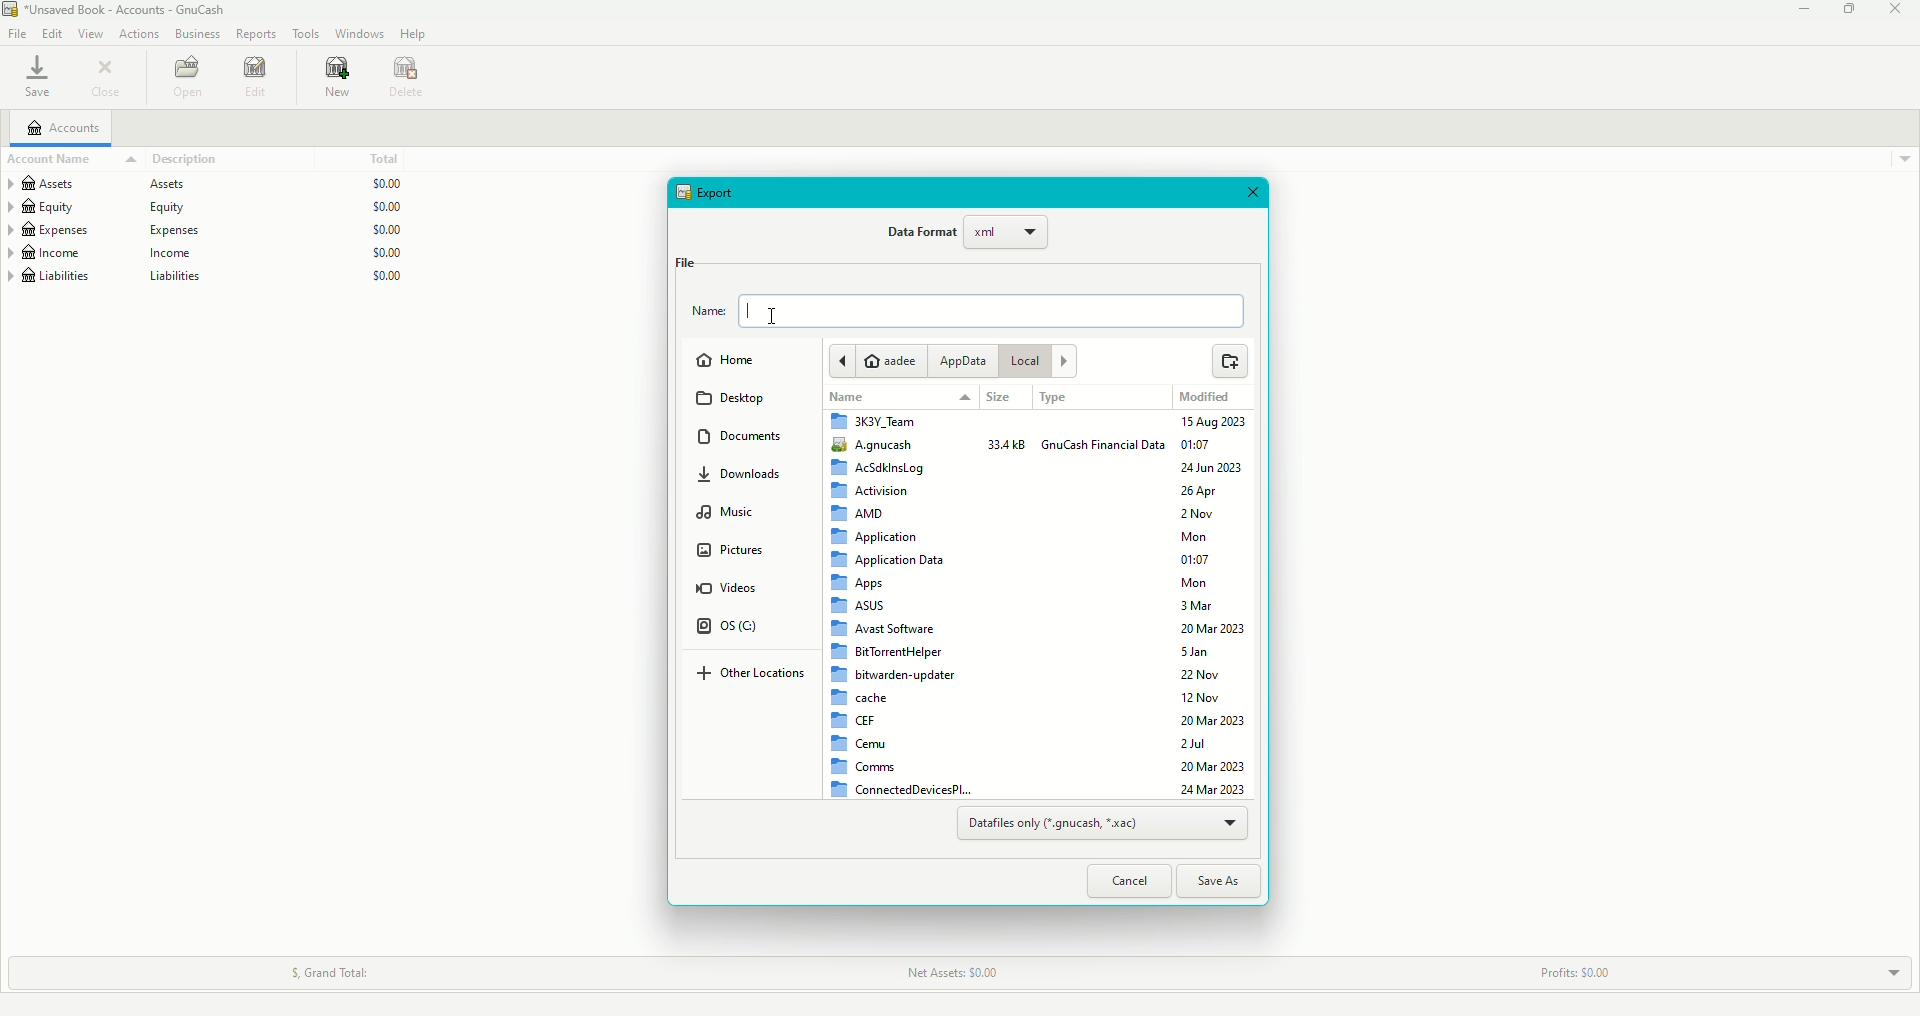  I want to click on Business, so click(195, 35).